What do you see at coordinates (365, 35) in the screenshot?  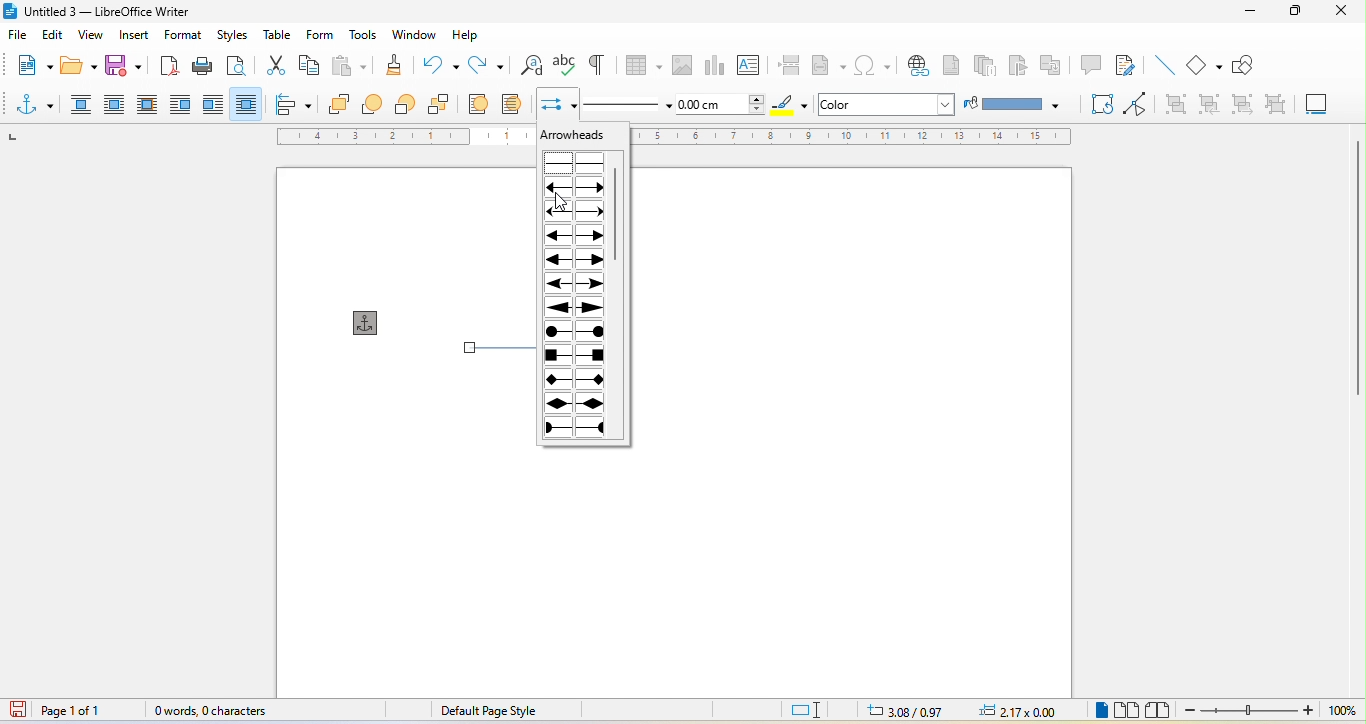 I see `tools` at bounding box center [365, 35].